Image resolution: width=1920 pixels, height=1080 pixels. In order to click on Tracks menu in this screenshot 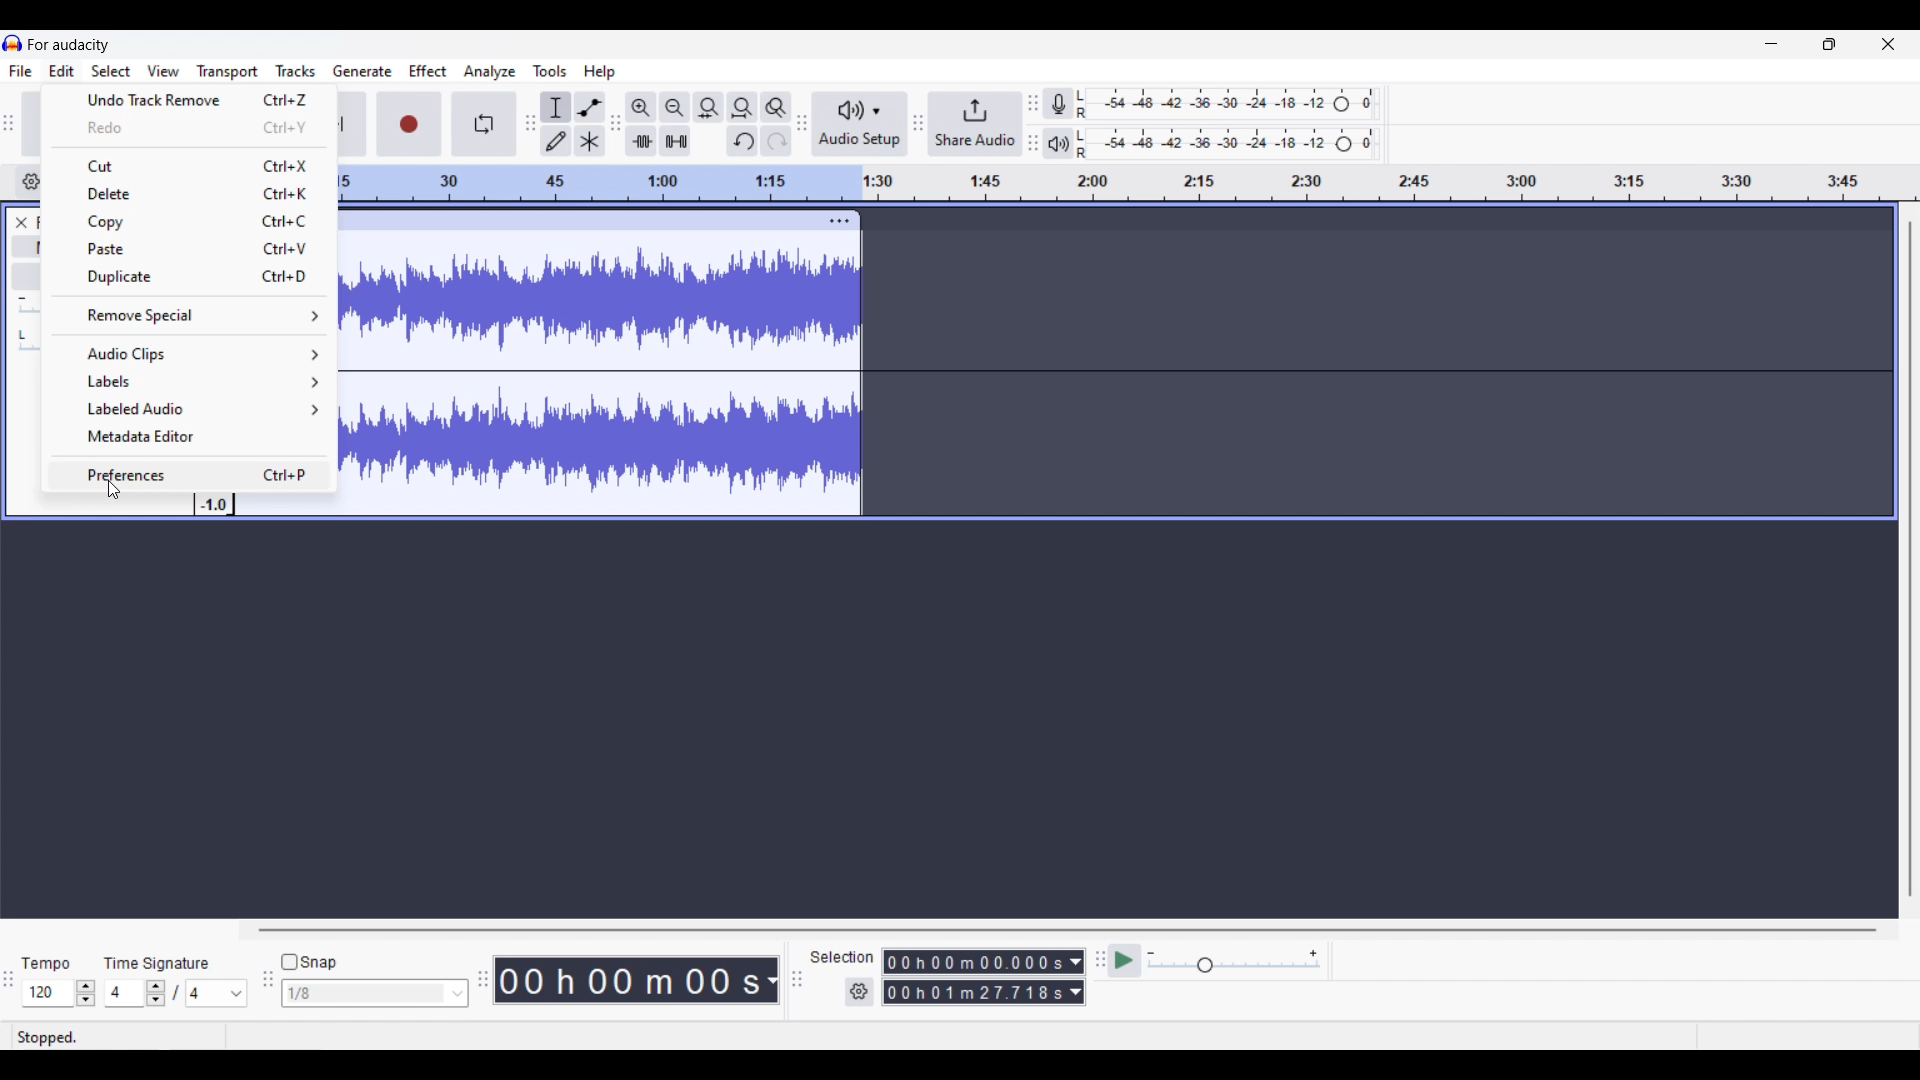, I will do `click(295, 71)`.